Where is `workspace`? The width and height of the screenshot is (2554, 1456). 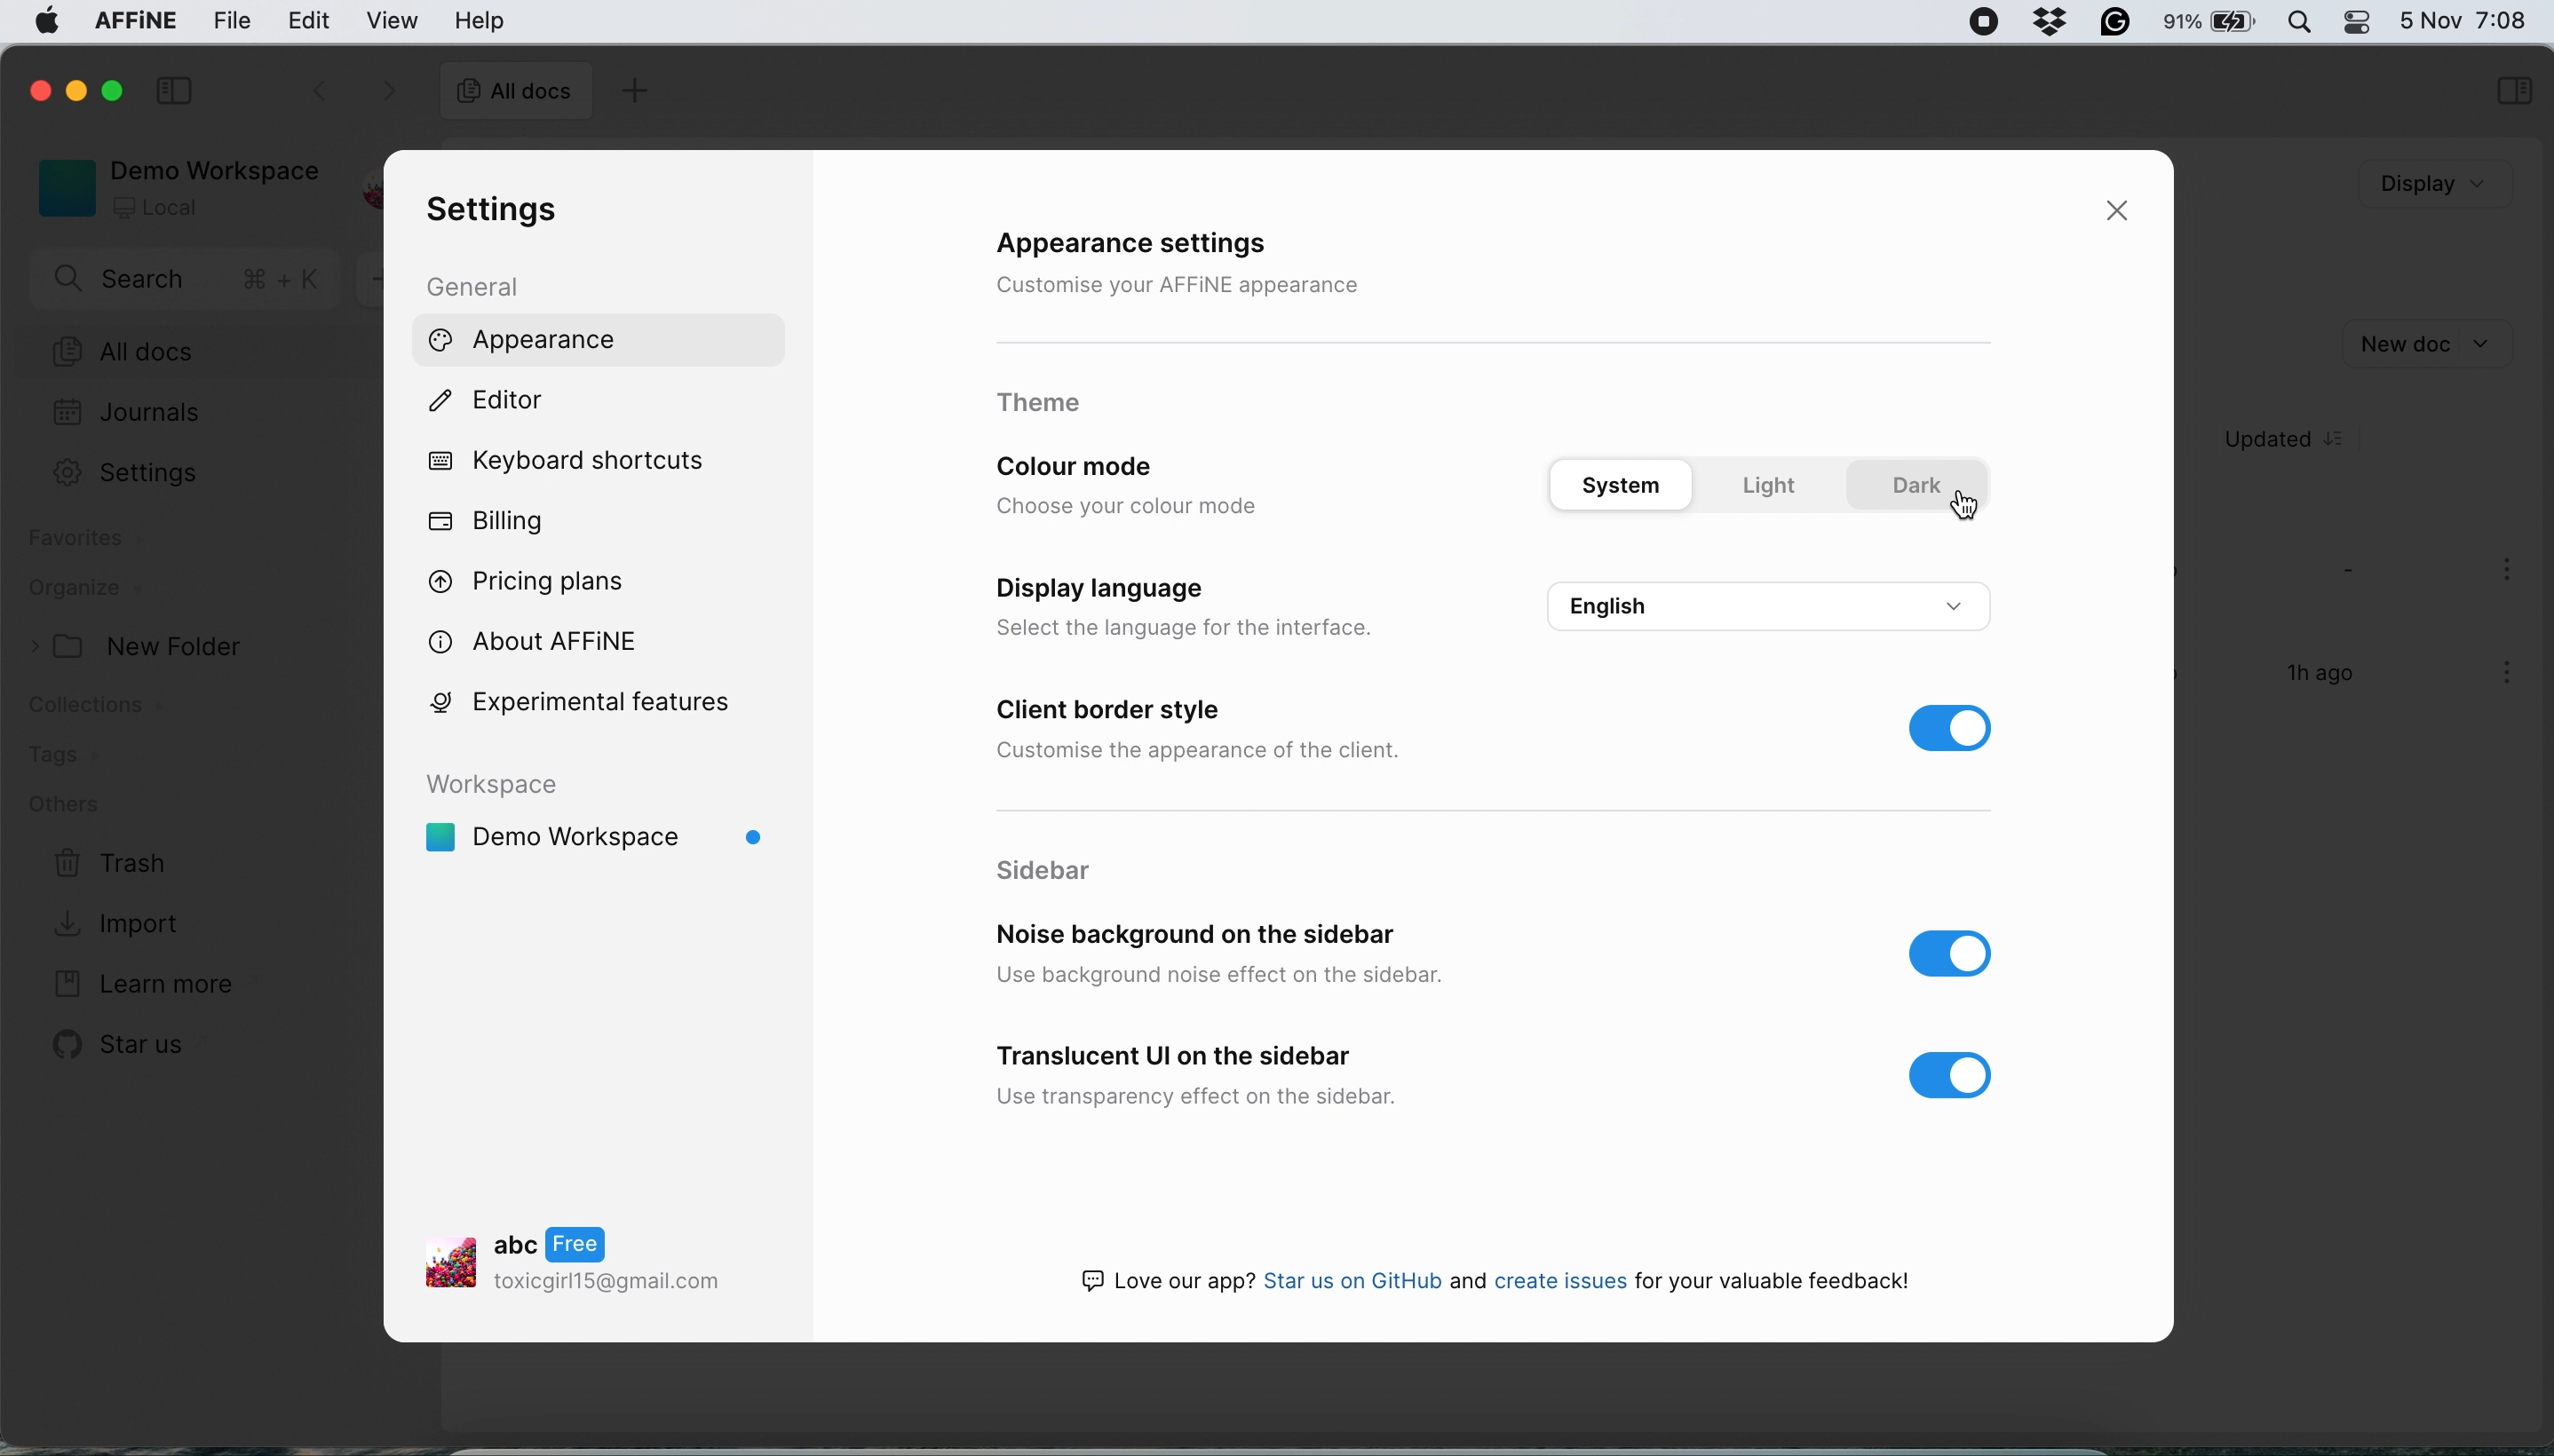 workspace is located at coordinates (614, 837).